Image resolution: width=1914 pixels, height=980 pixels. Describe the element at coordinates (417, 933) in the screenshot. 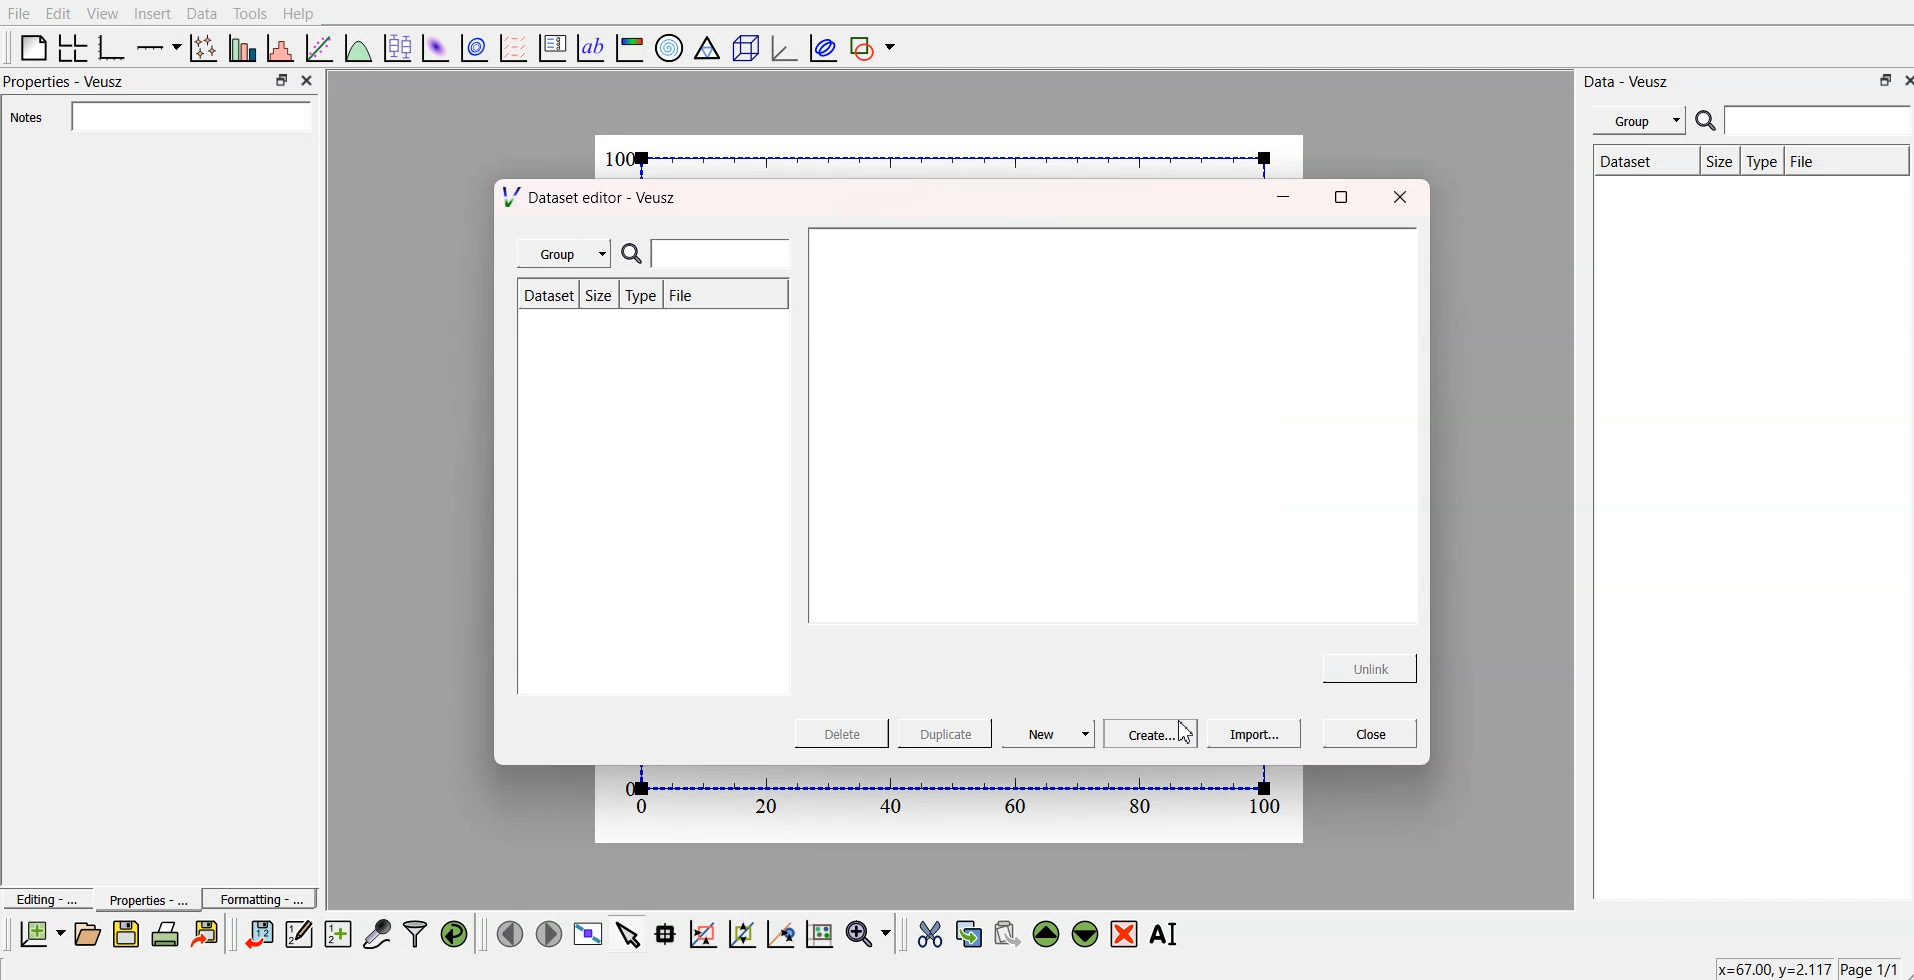

I see `Filter data` at that location.